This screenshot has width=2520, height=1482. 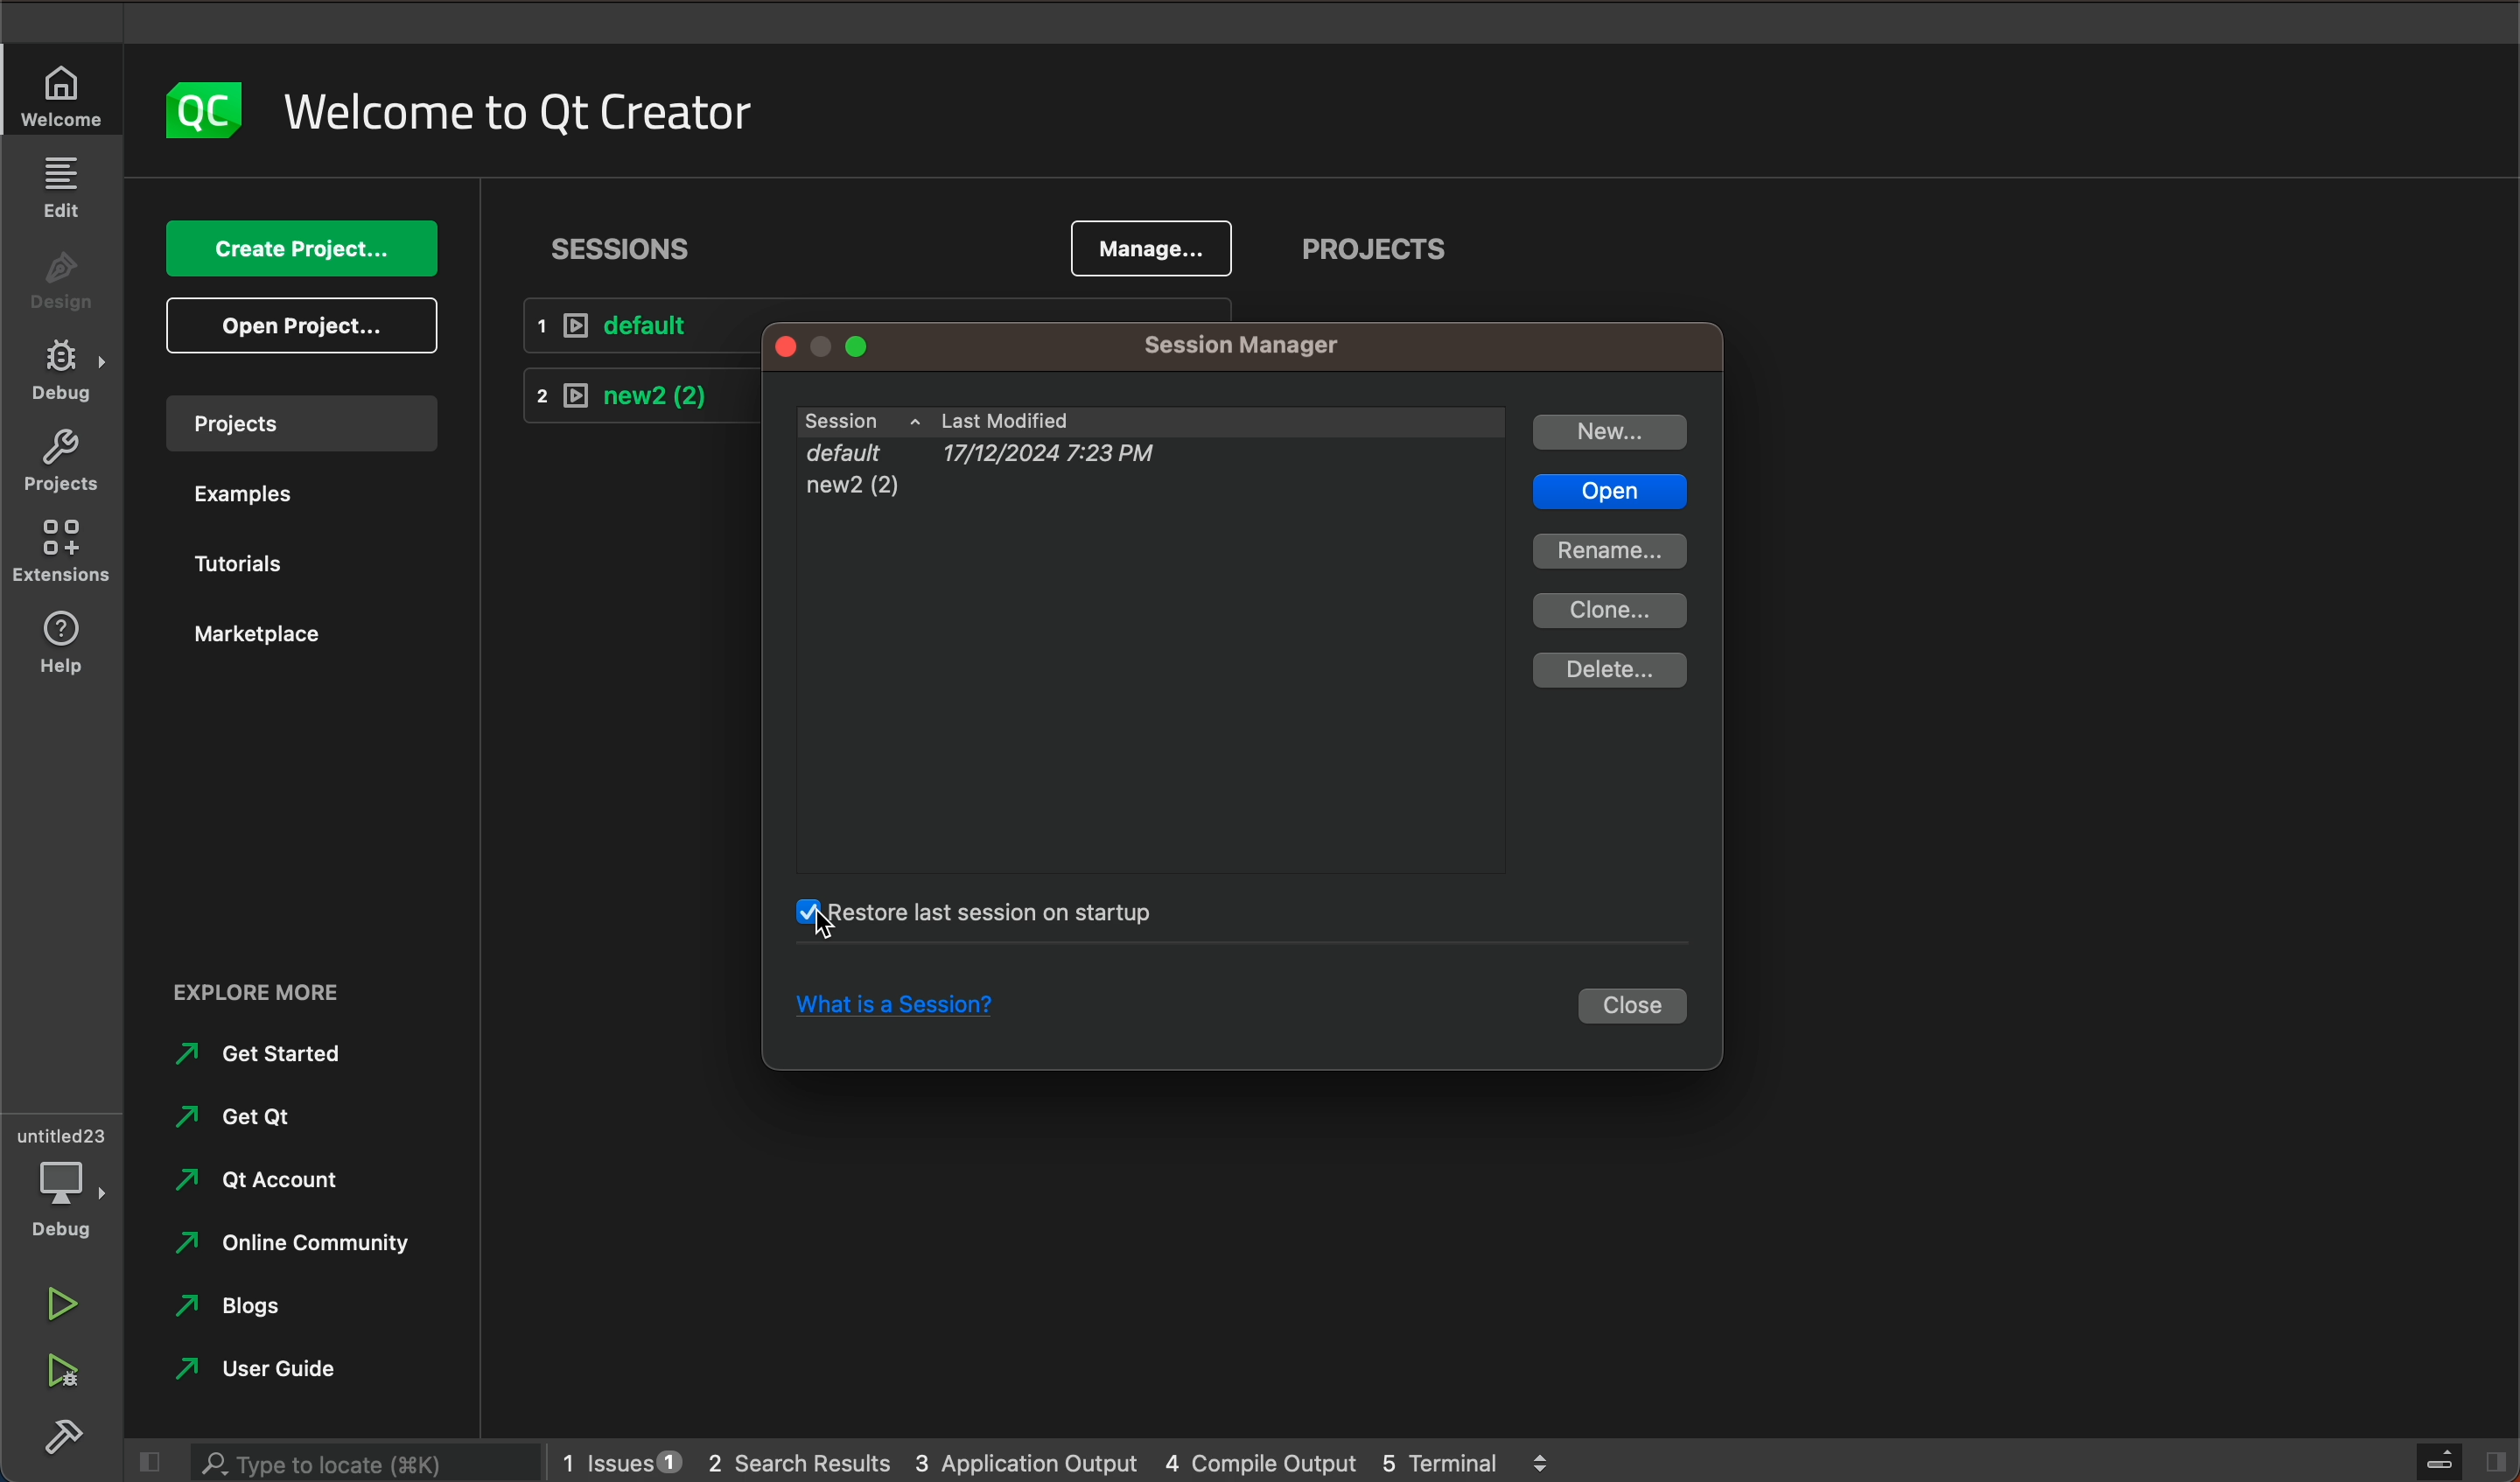 I want to click on logo, so click(x=199, y=109).